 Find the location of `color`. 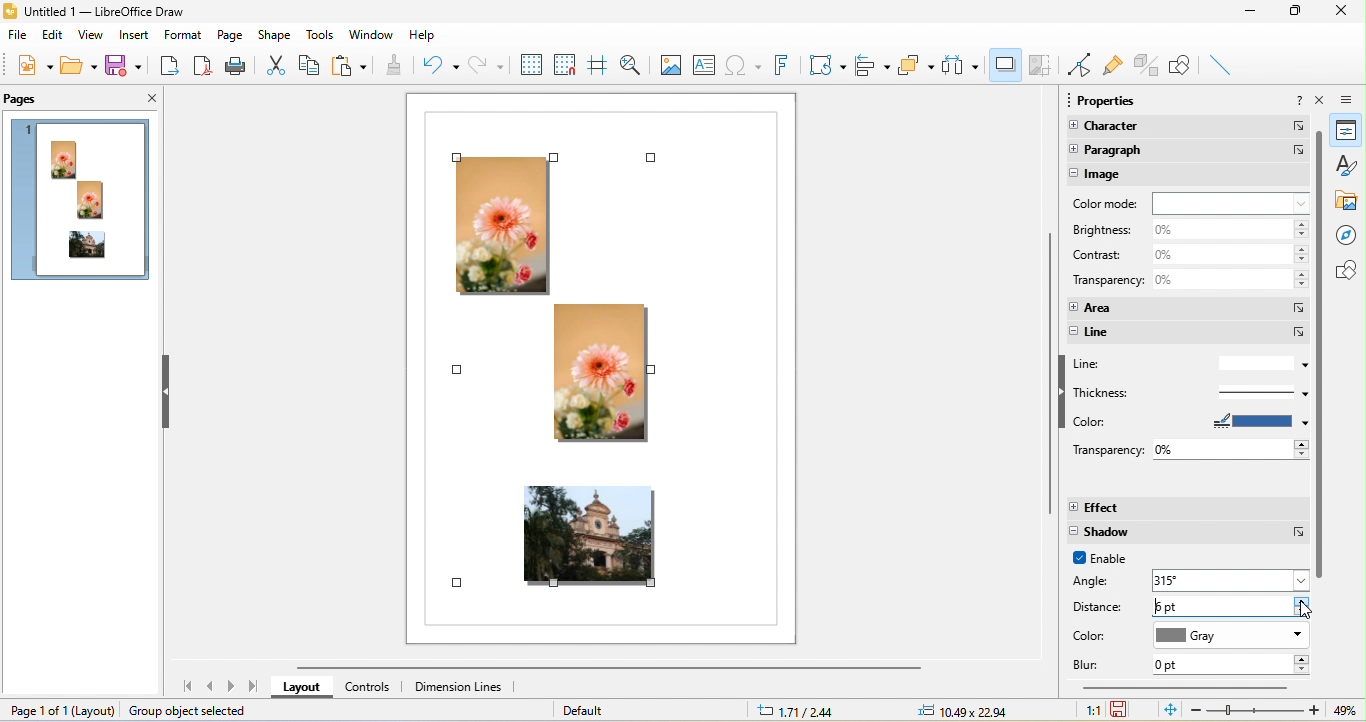

color is located at coordinates (1190, 422).